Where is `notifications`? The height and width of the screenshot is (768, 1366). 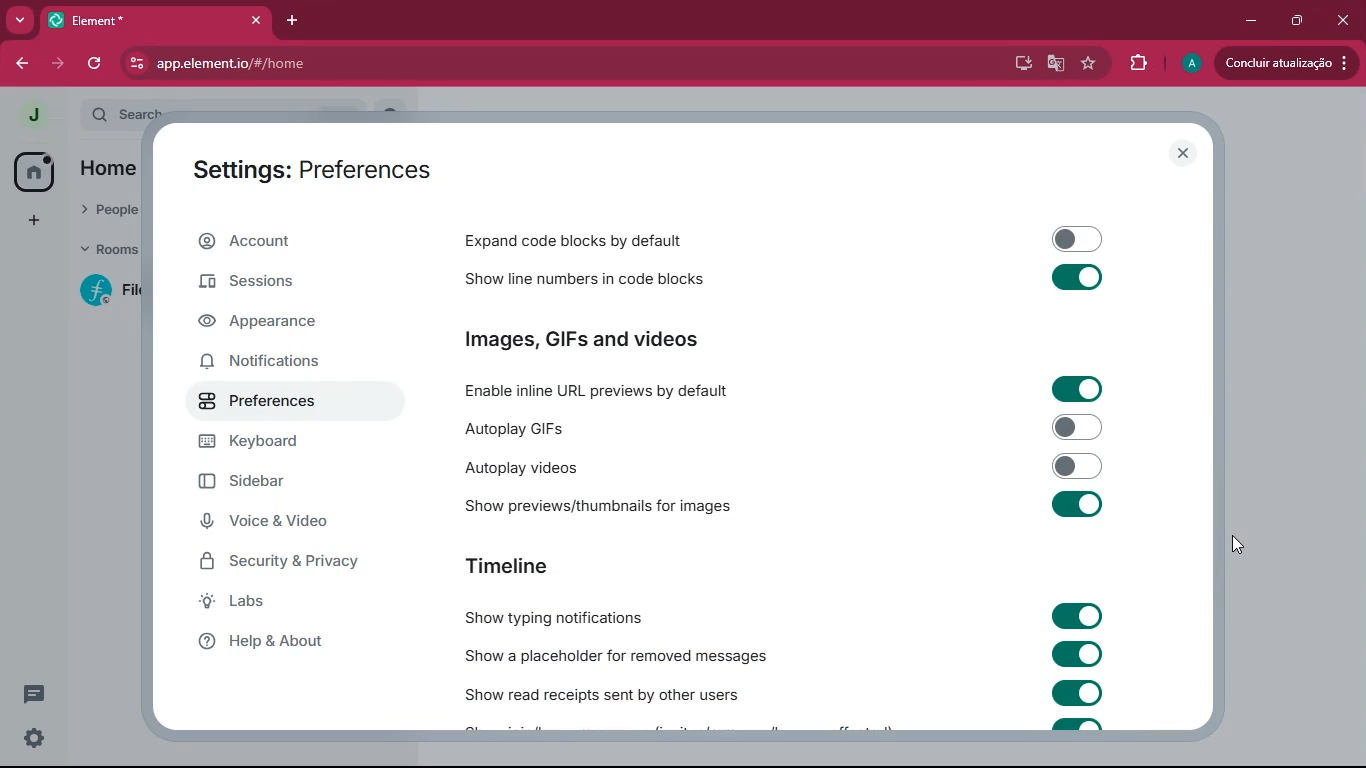
notifications is located at coordinates (277, 365).